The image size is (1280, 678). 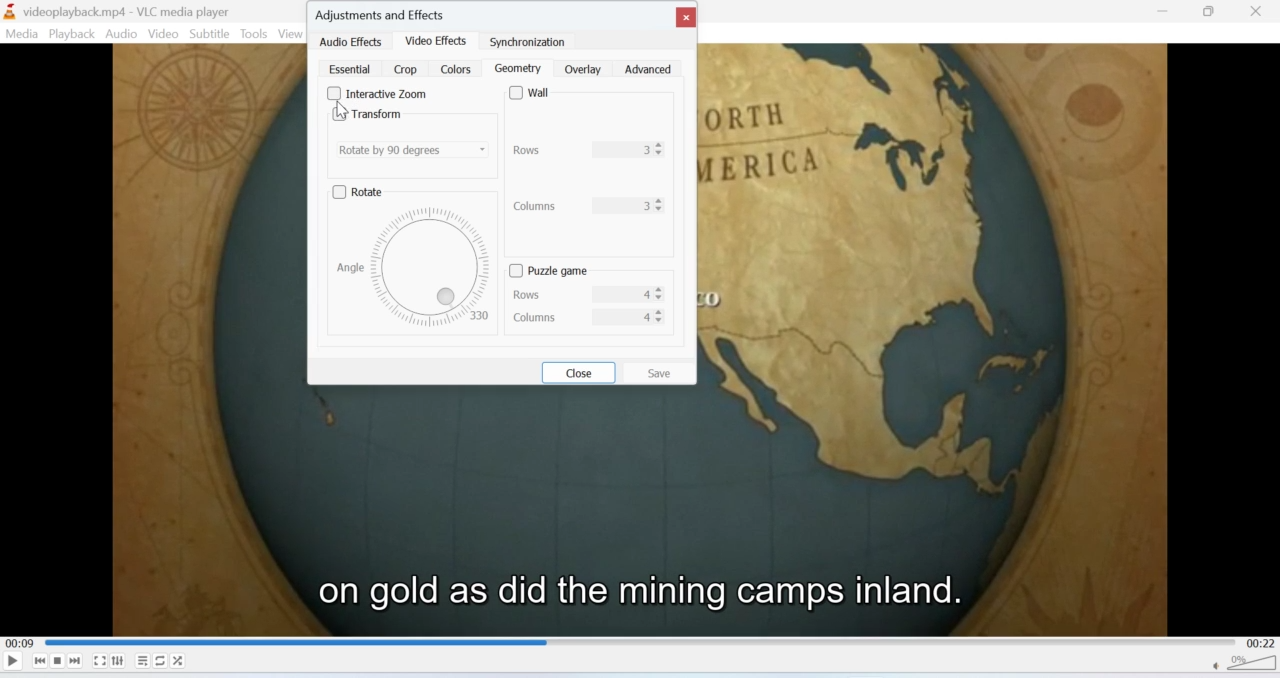 What do you see at coordinates (378, 93) in the screenshot?
I see `interactive zoom` at bounding box center [378, 93].